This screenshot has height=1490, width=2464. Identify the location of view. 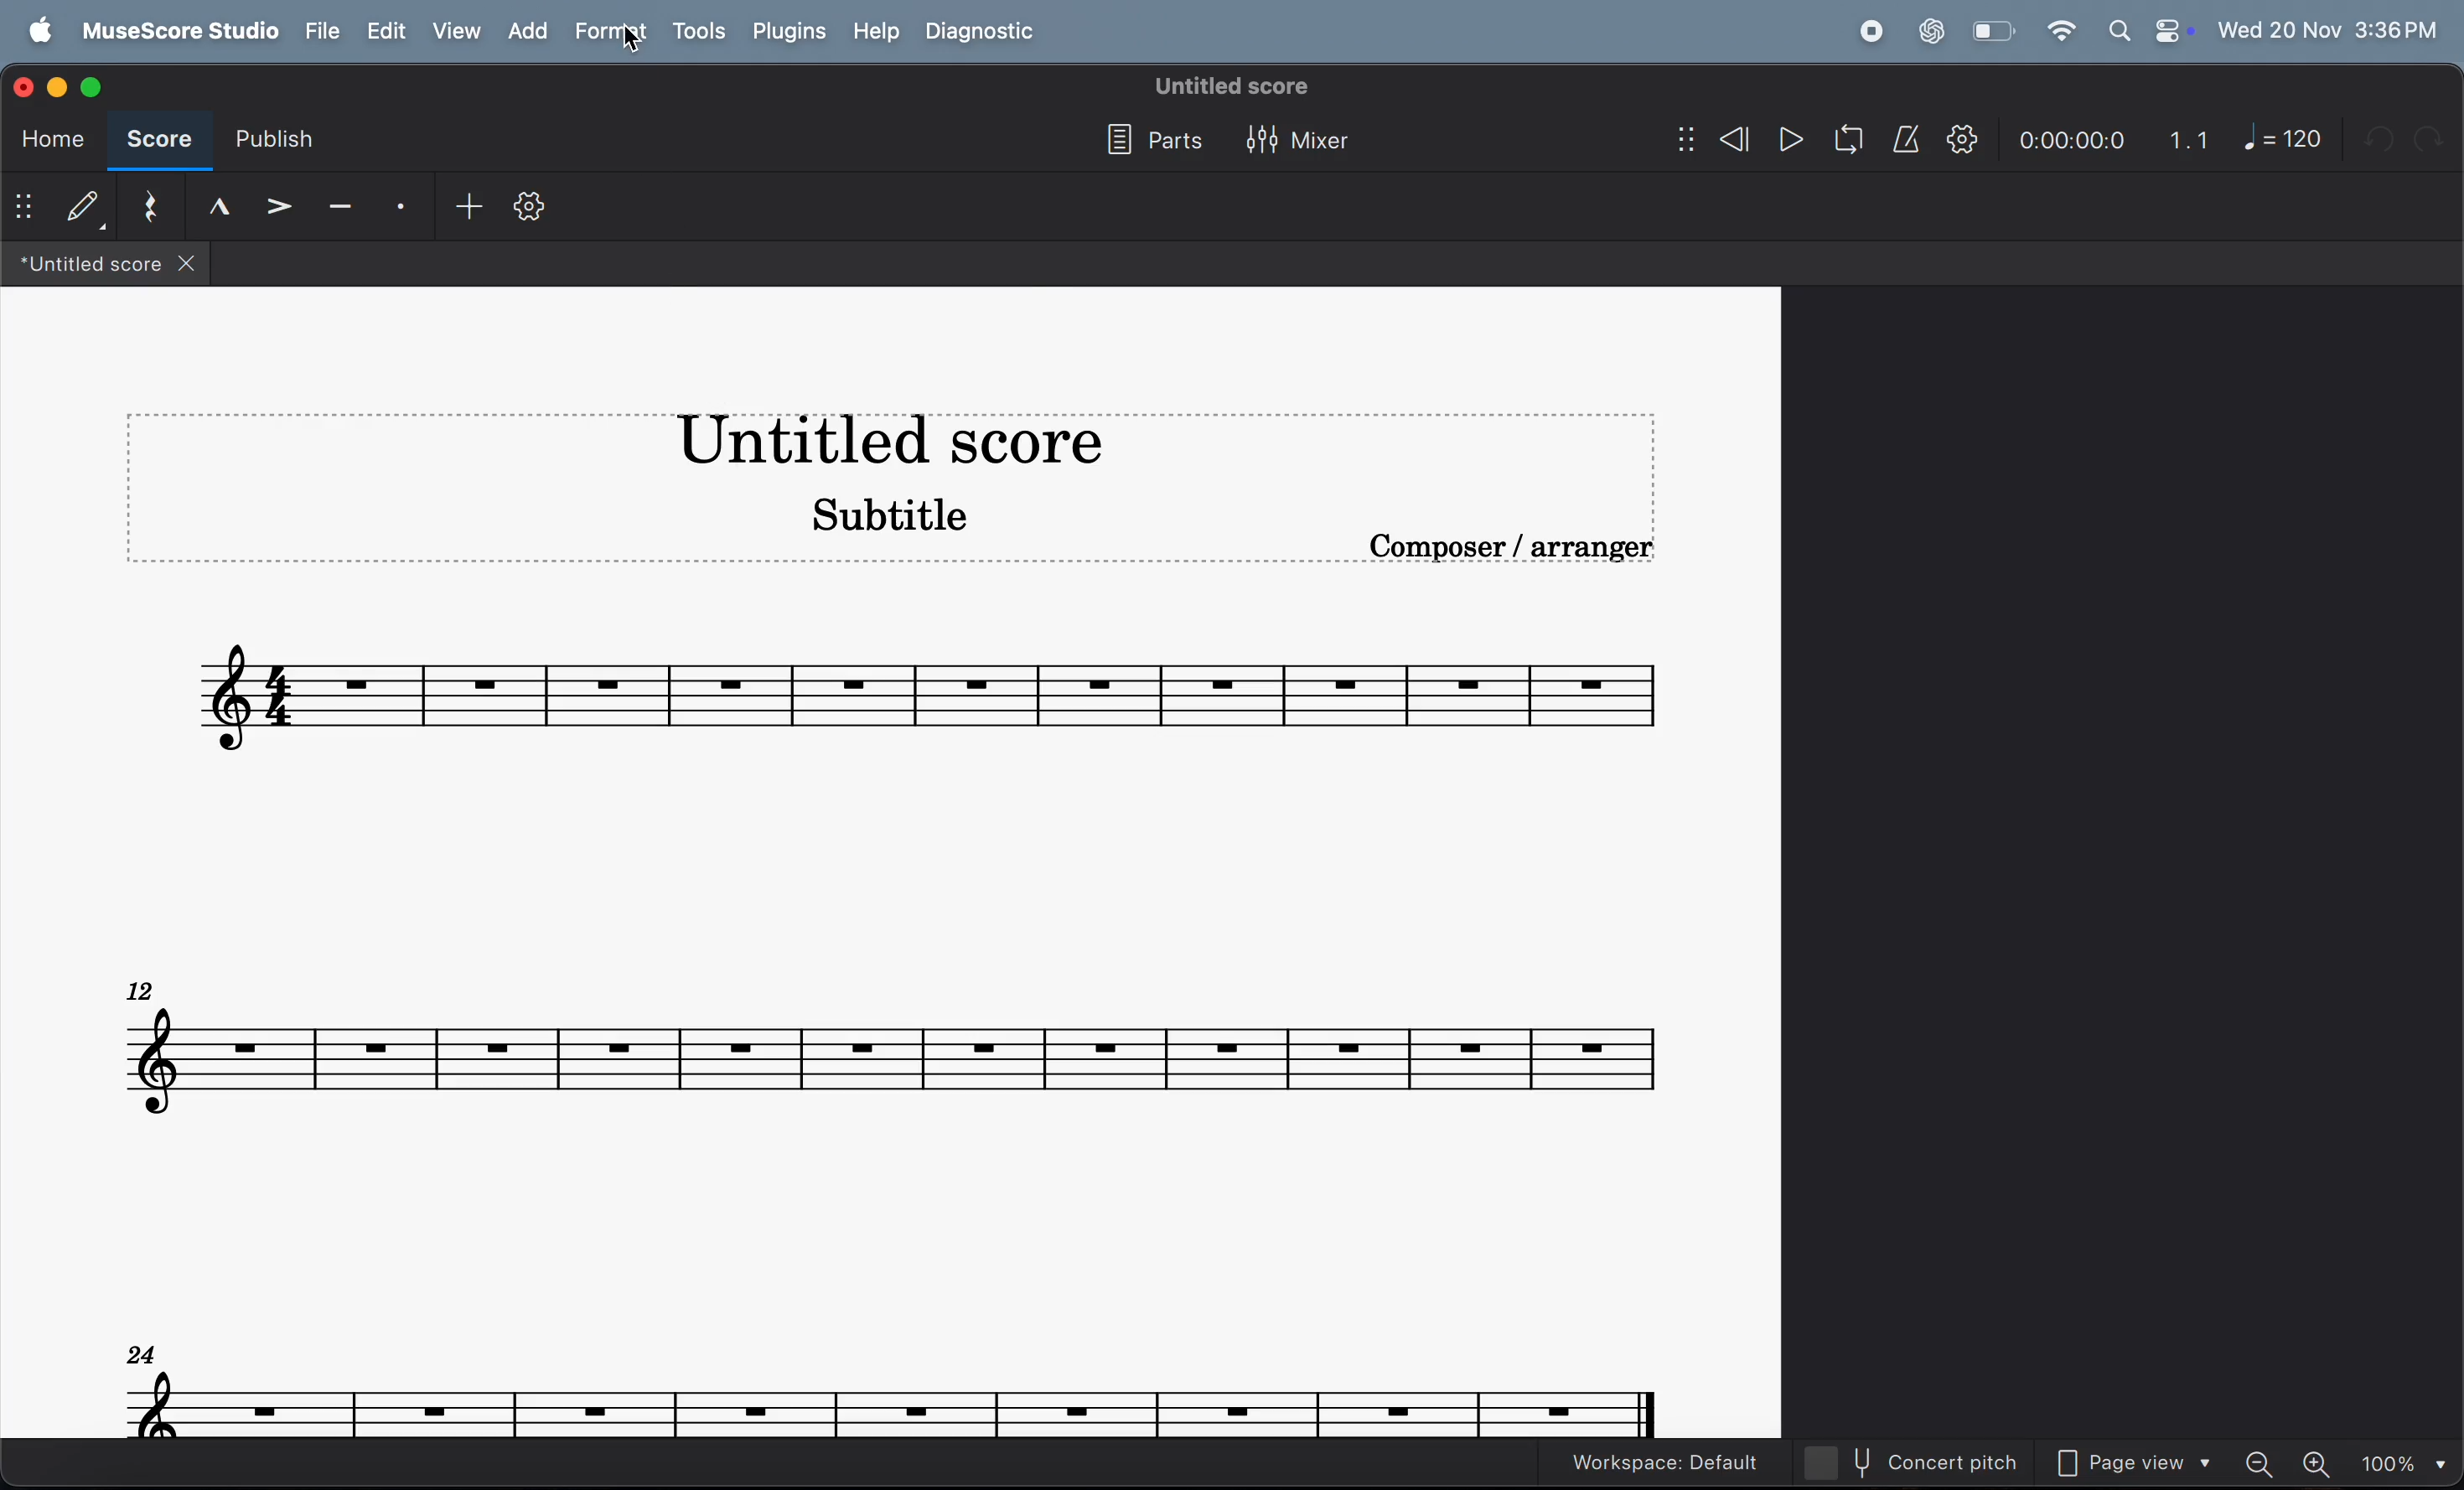
(459, 31).